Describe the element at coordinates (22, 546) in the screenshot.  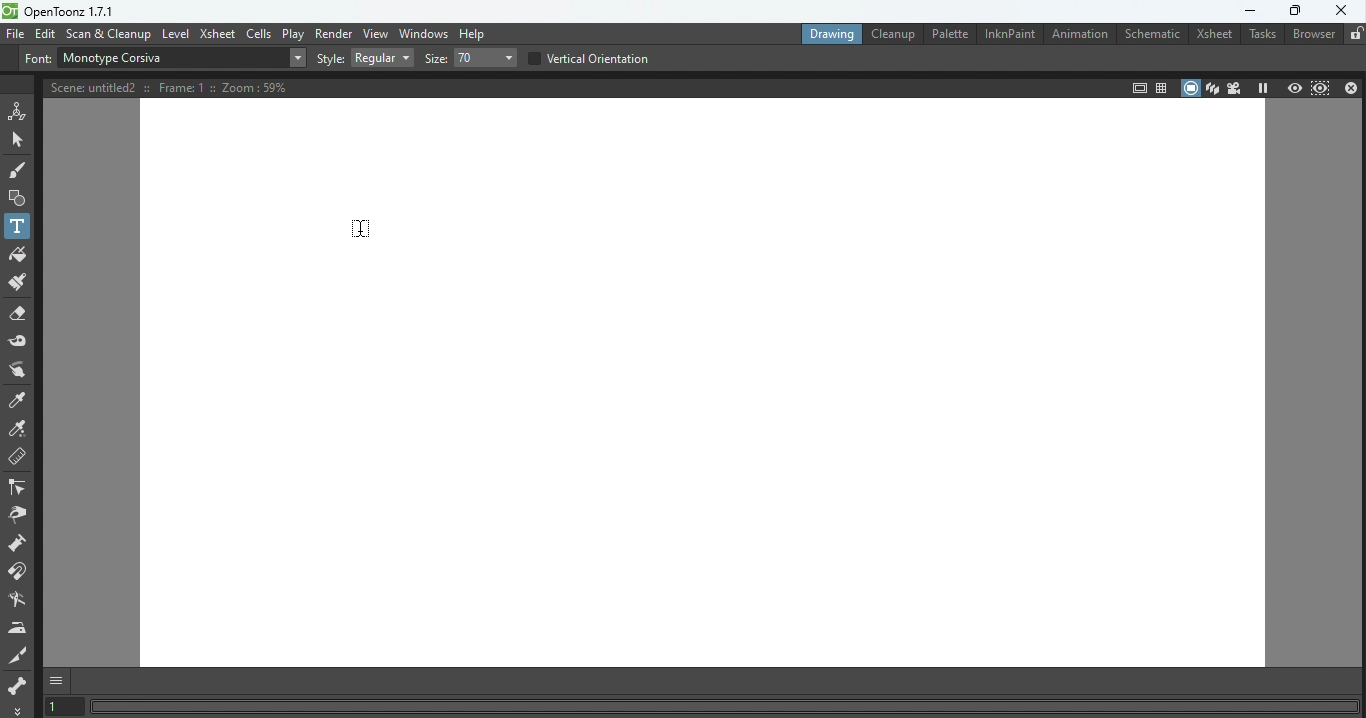
I see `Pump tool` at that location.